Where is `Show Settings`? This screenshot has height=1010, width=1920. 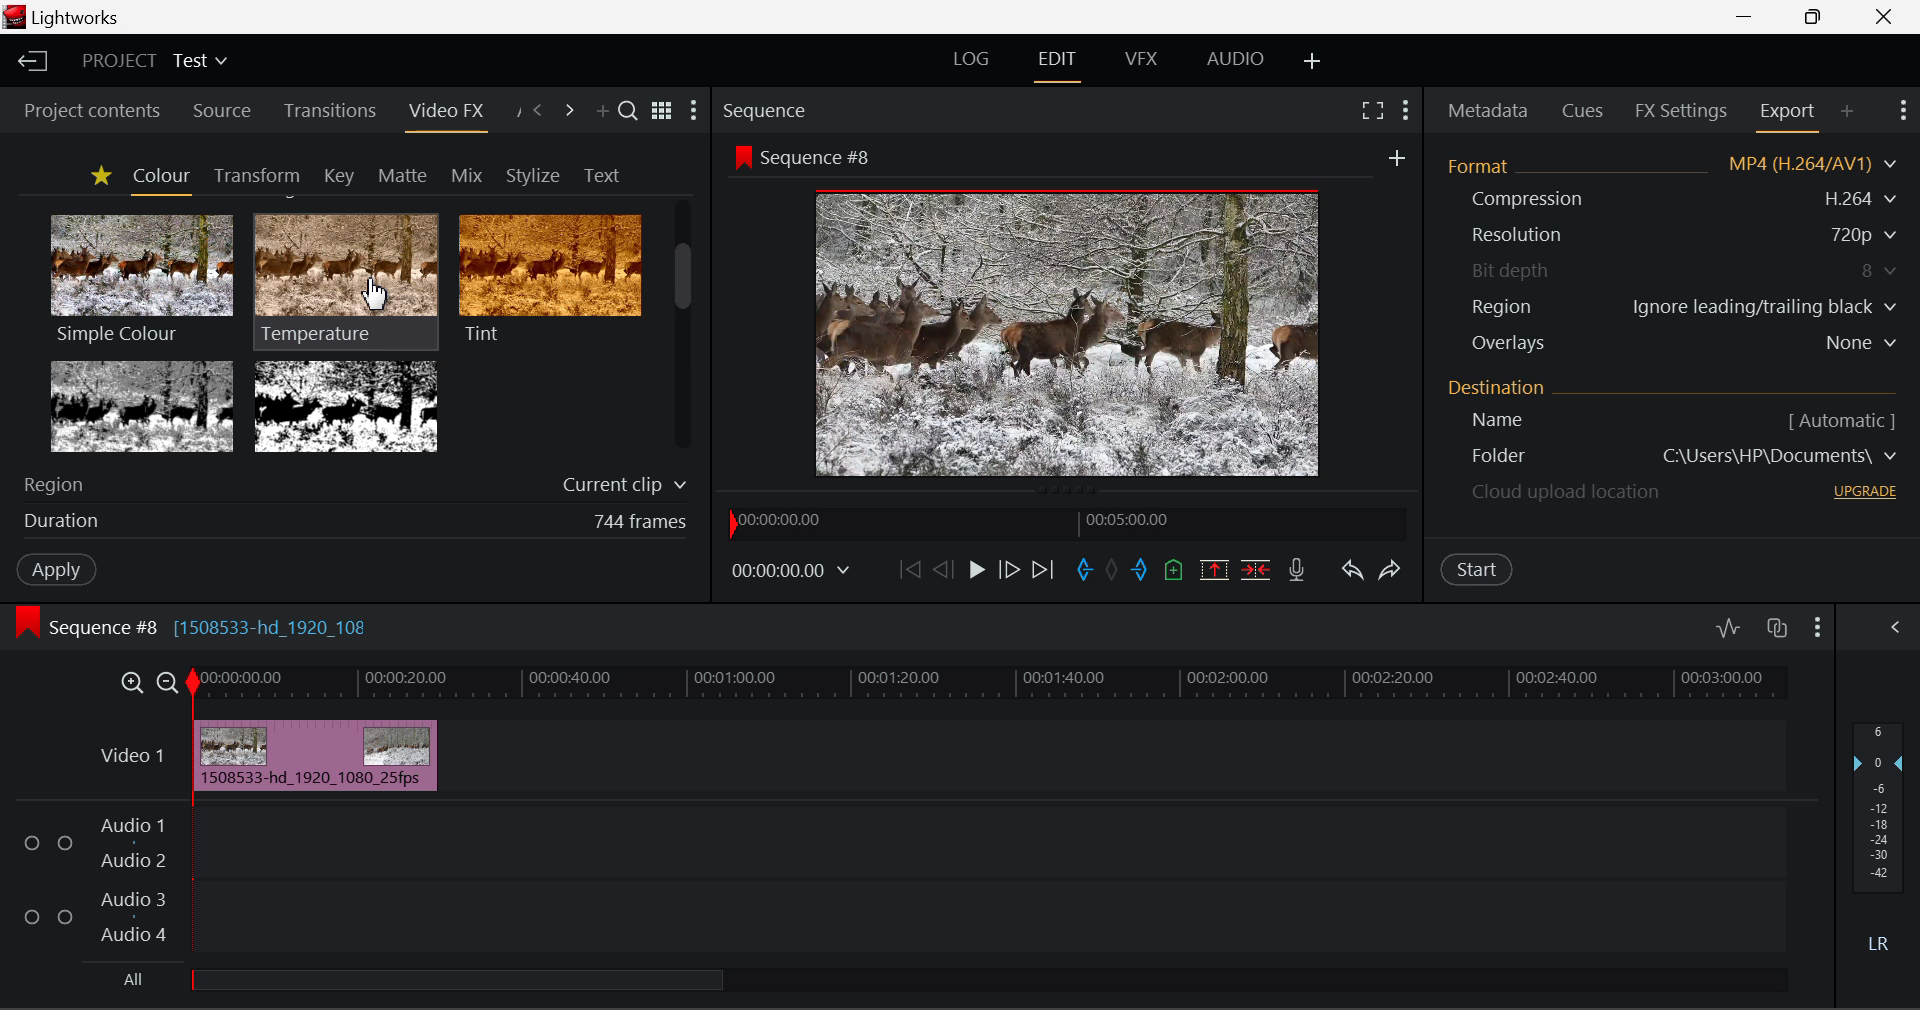 Show Settings is located at coordinates (1404, 112).